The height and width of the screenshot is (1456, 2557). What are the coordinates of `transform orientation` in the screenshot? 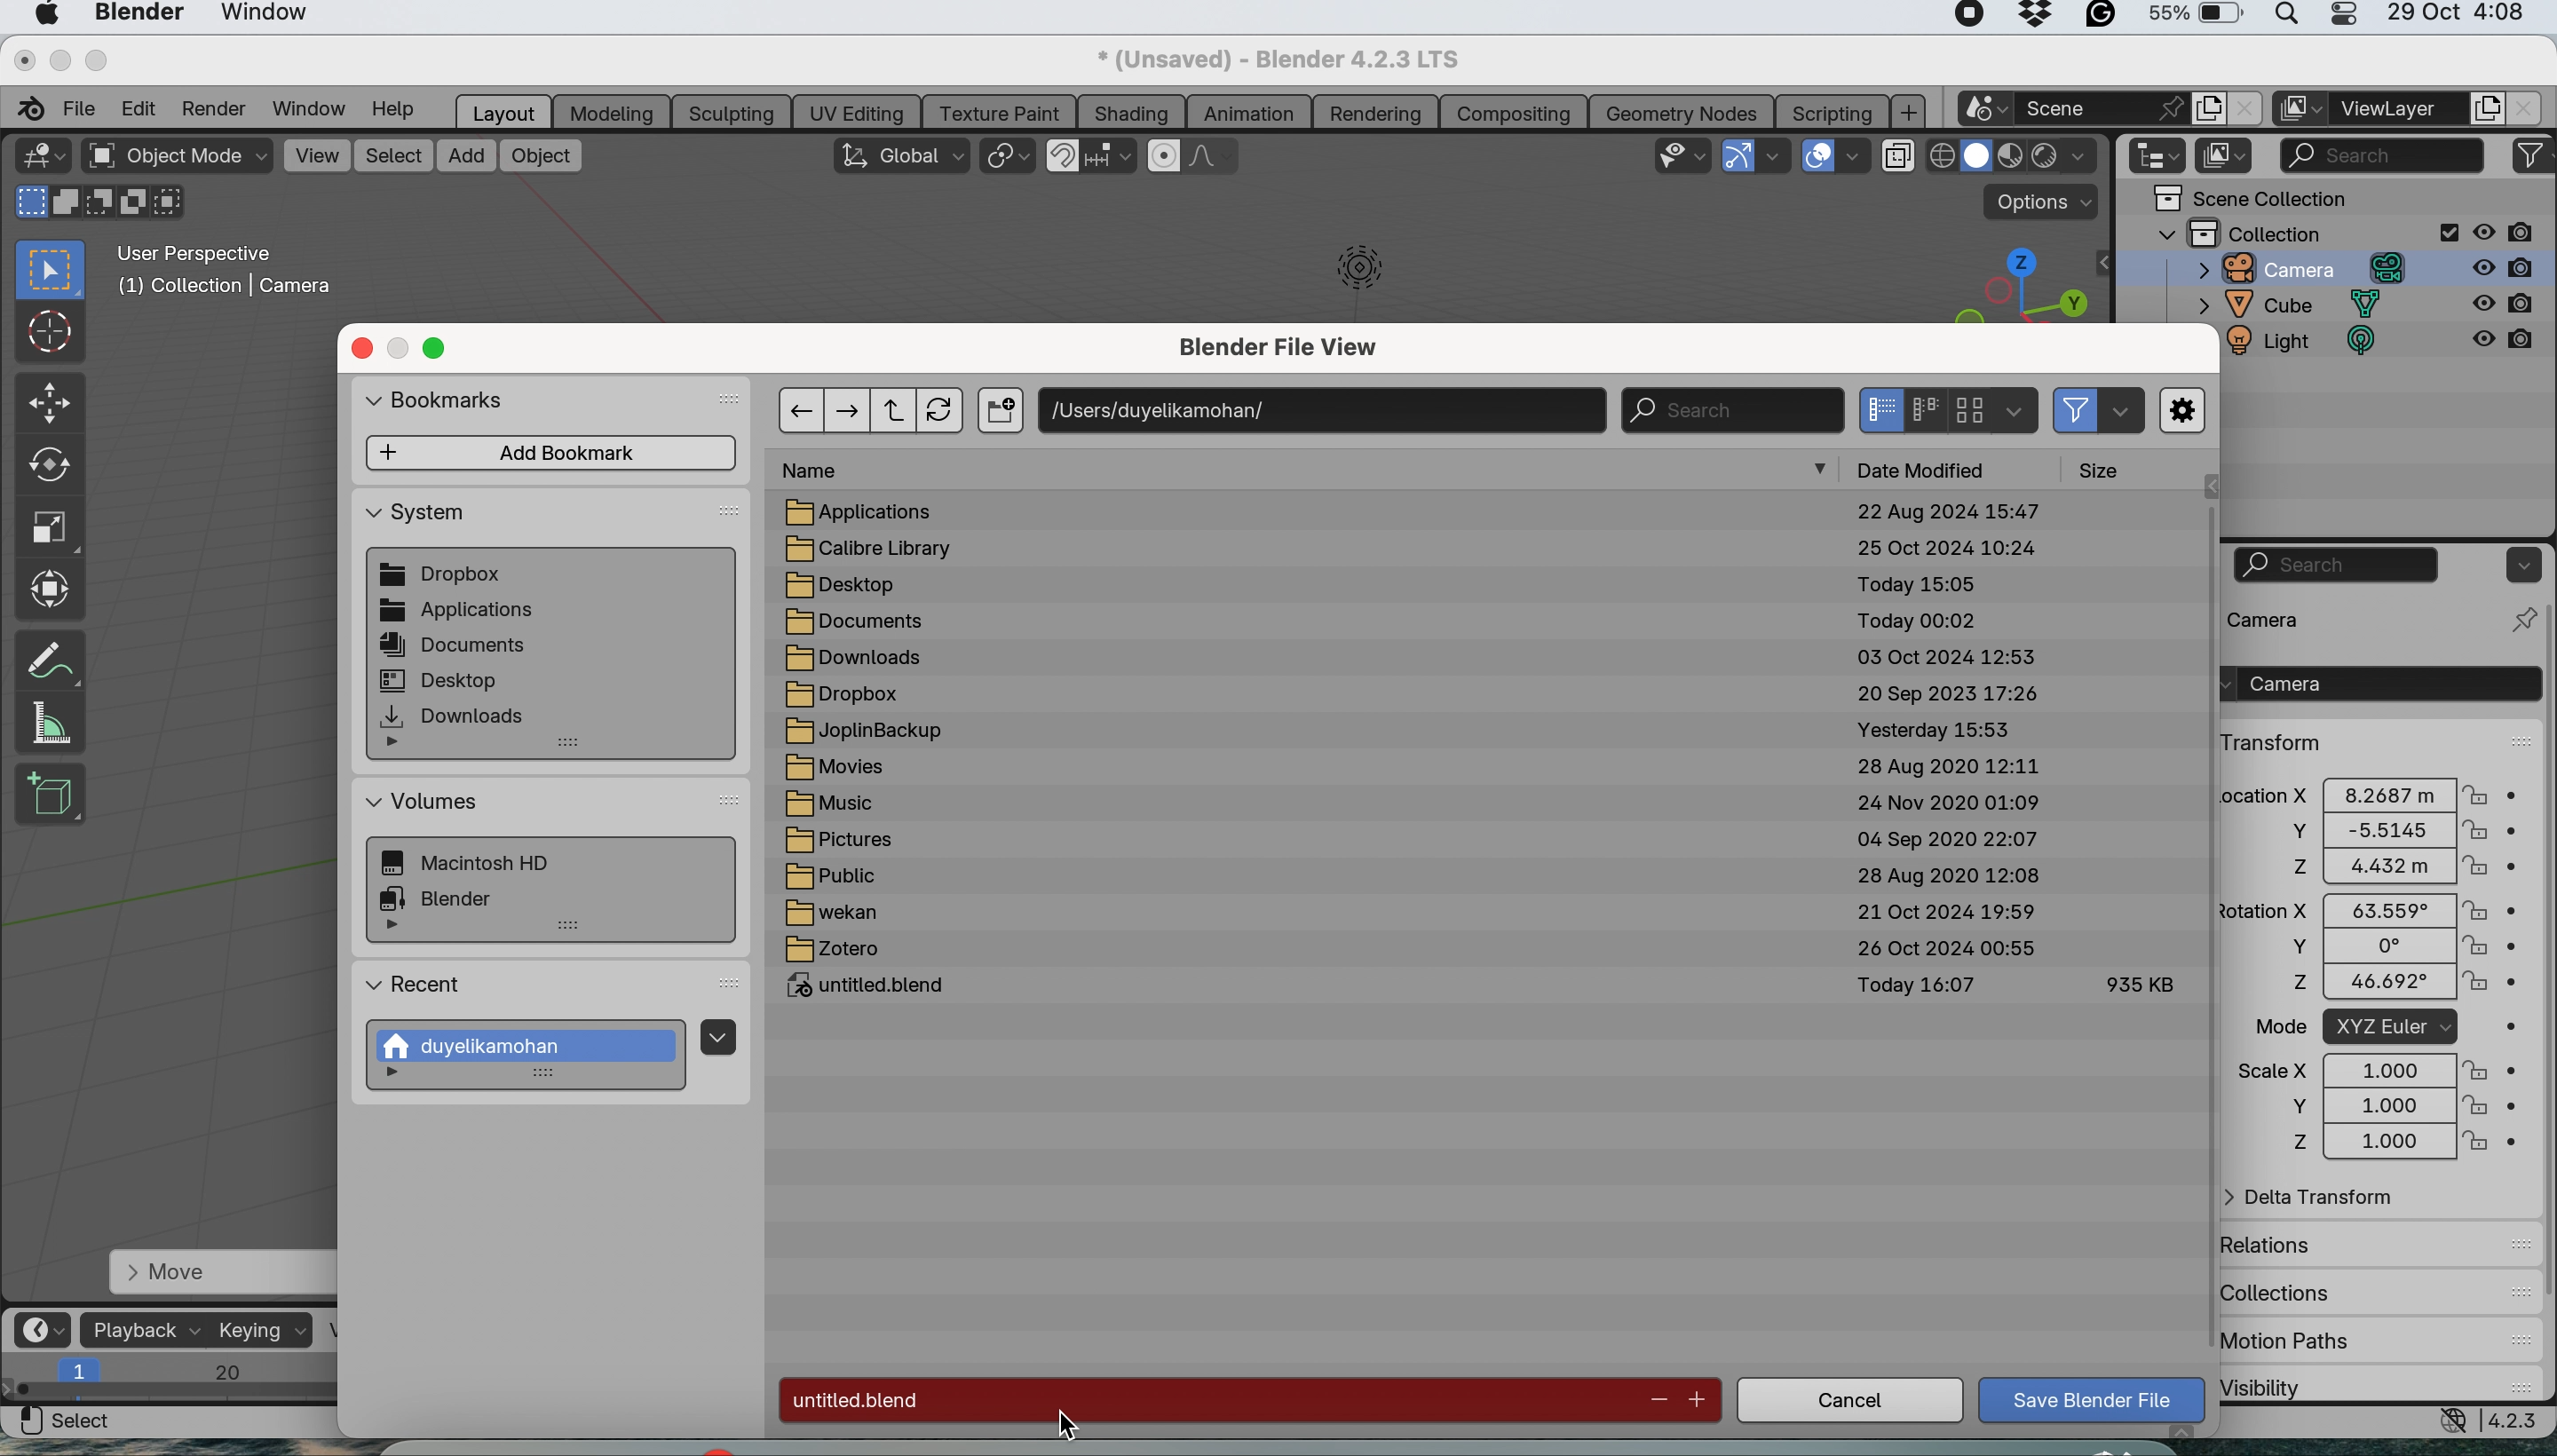 It's located at (901, 155).